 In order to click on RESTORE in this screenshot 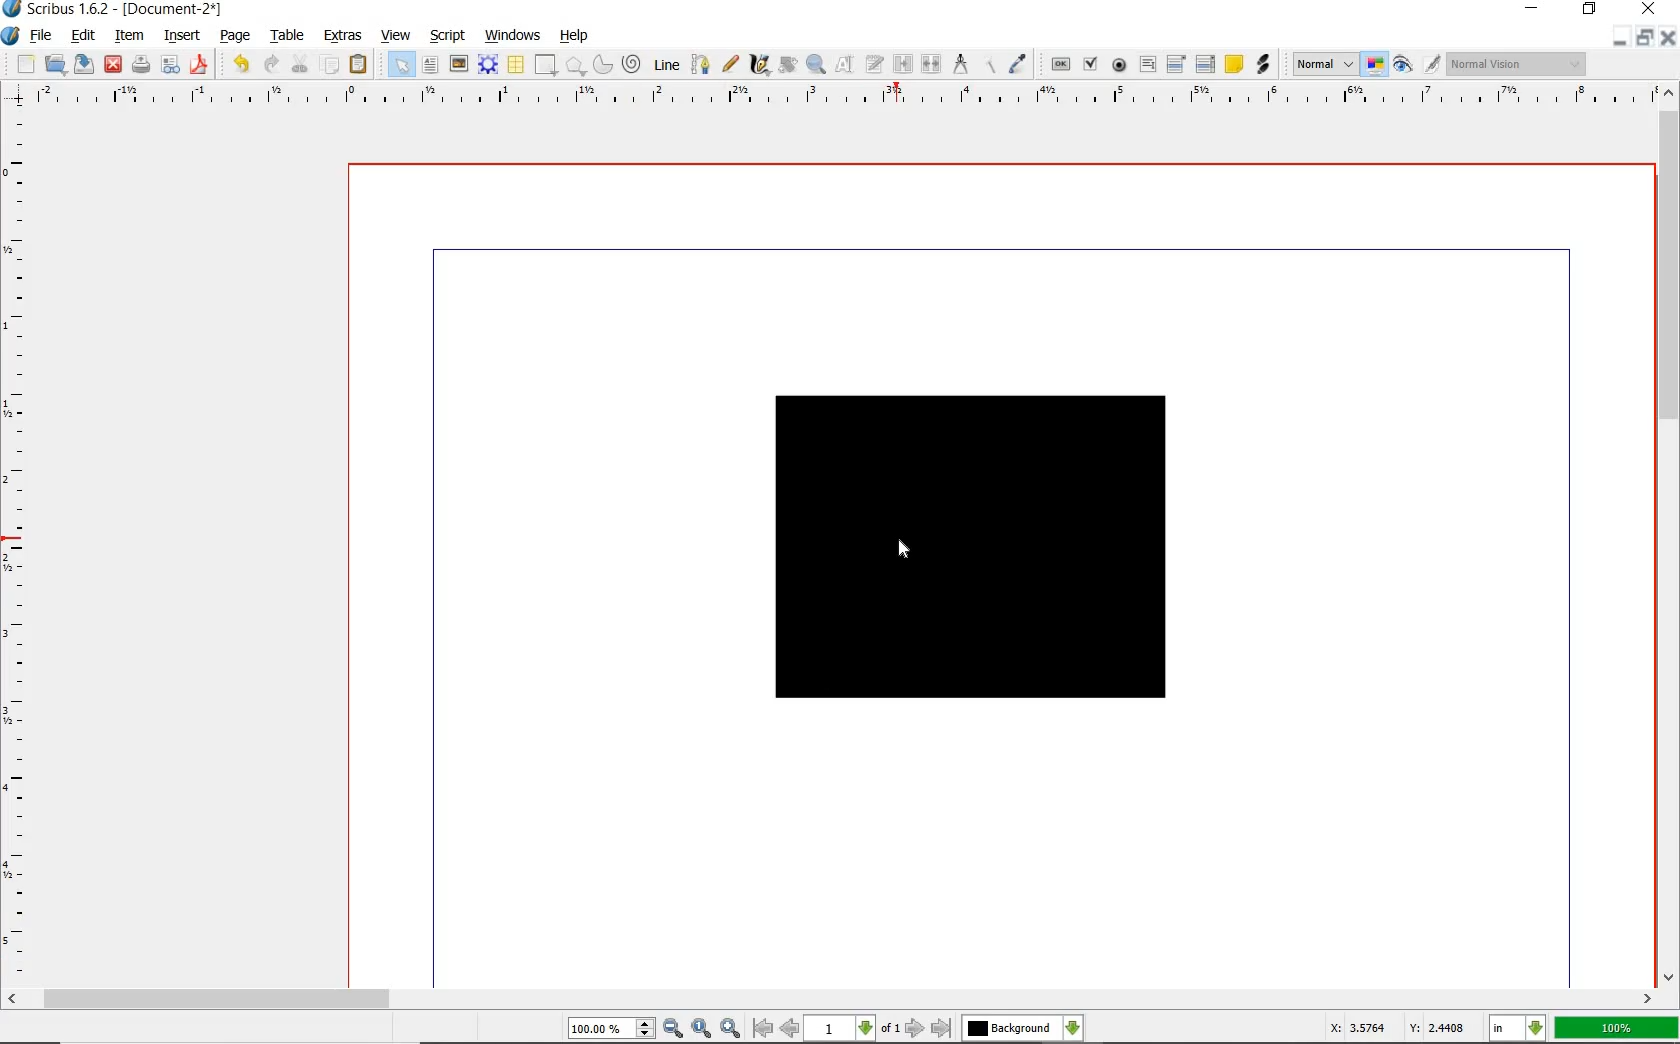, I will do `click(1589, 13)`.